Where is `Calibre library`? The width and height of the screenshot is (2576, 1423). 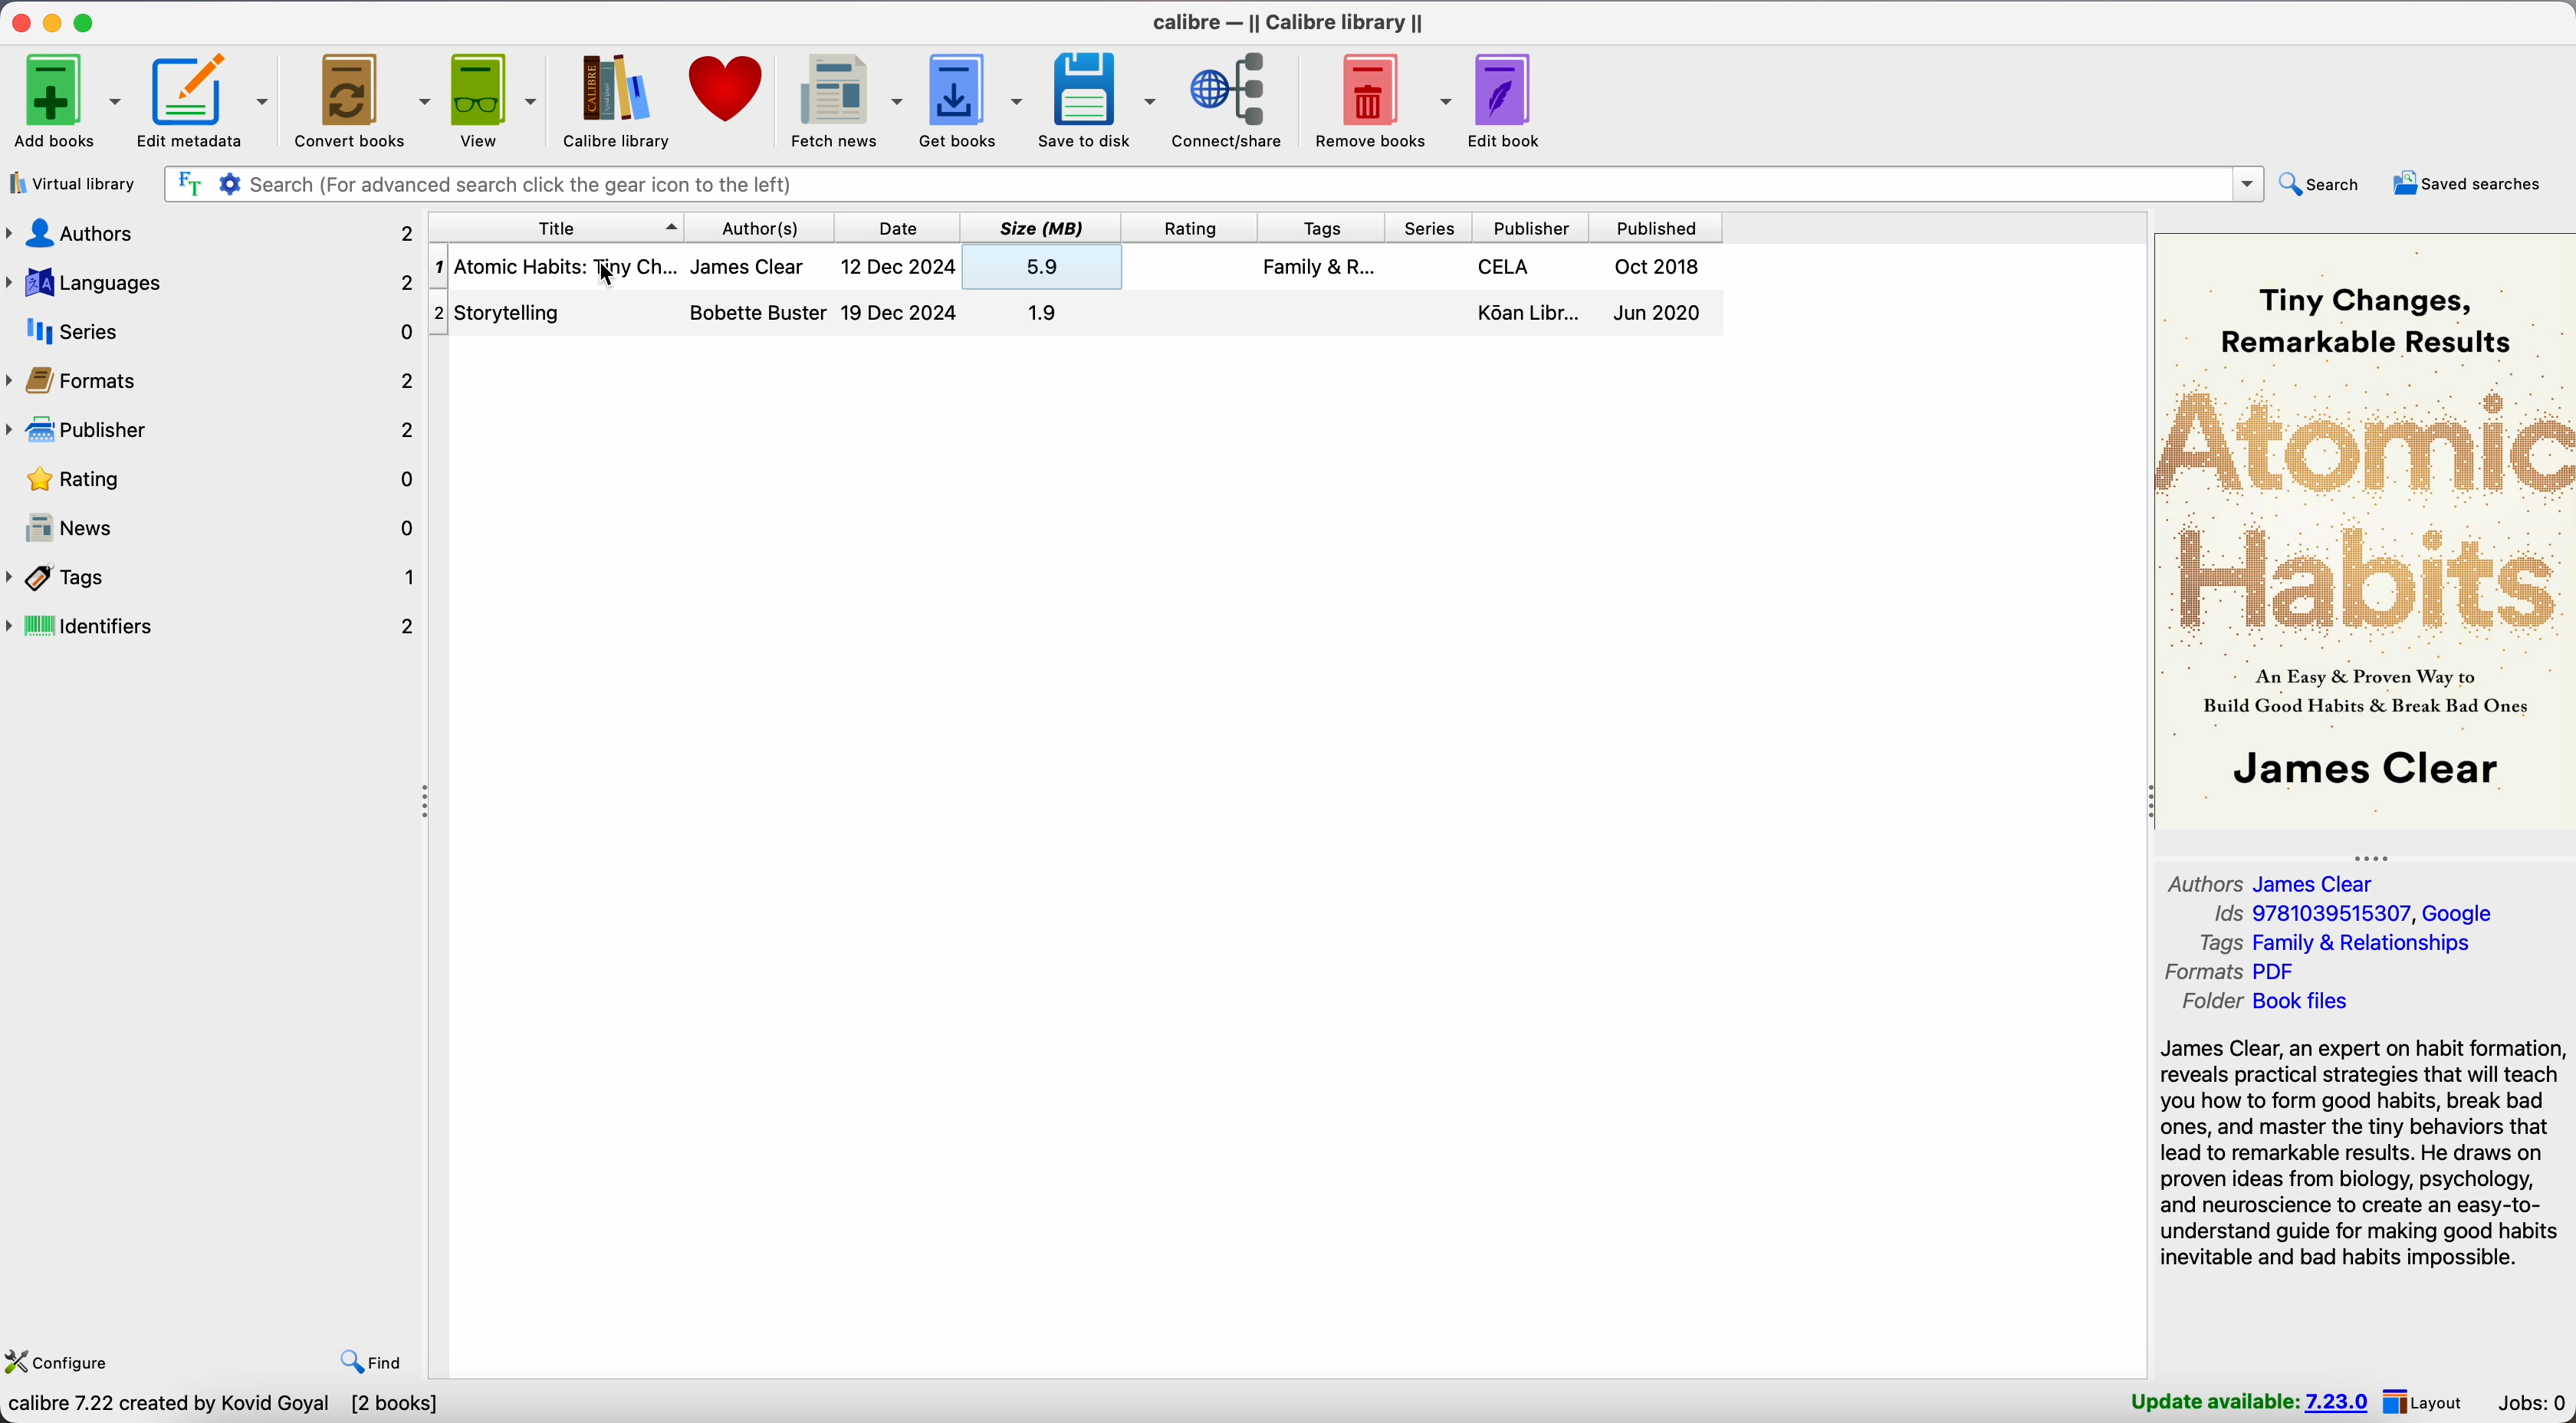
Calibre library is located at coordinates (615, 100).